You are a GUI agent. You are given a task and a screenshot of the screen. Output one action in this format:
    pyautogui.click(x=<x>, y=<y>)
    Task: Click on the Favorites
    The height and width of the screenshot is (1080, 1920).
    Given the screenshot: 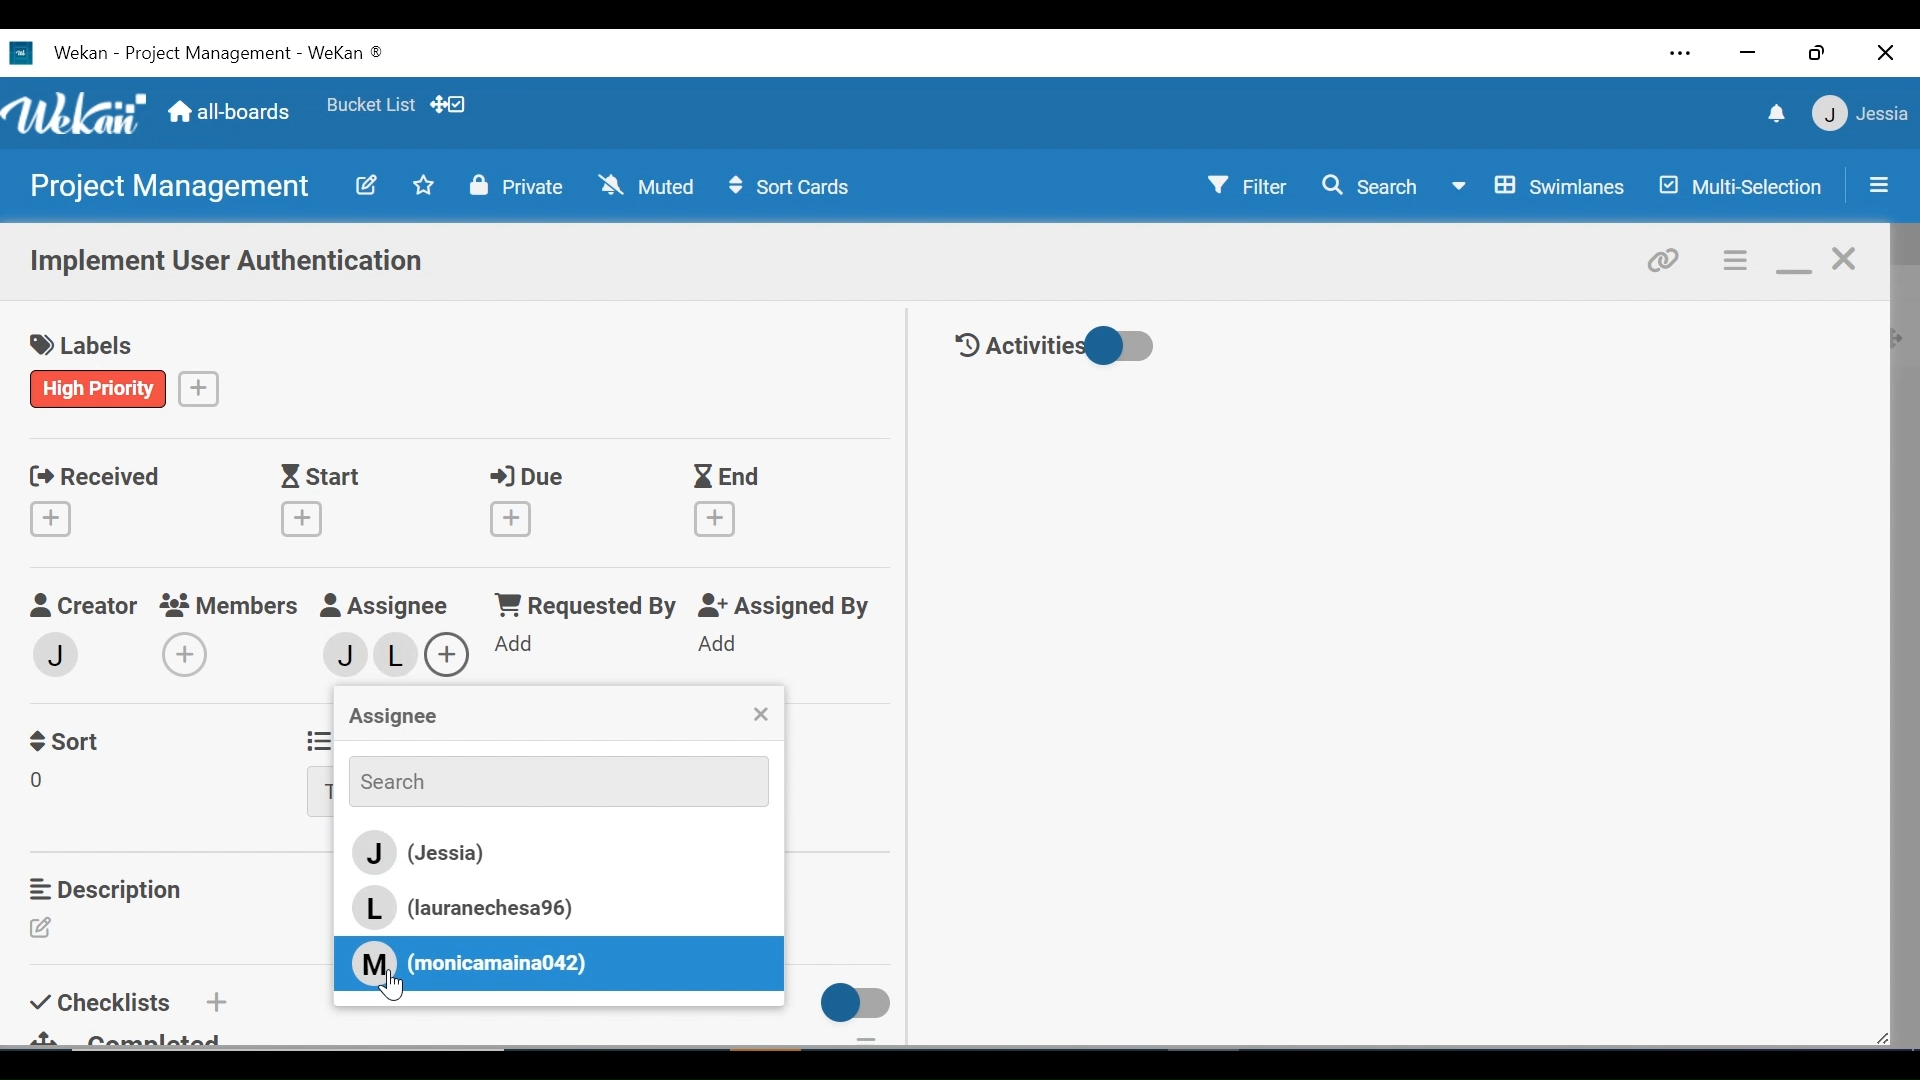 What is the action you would take?
    pyautogui.click(x=424, y=184)
    